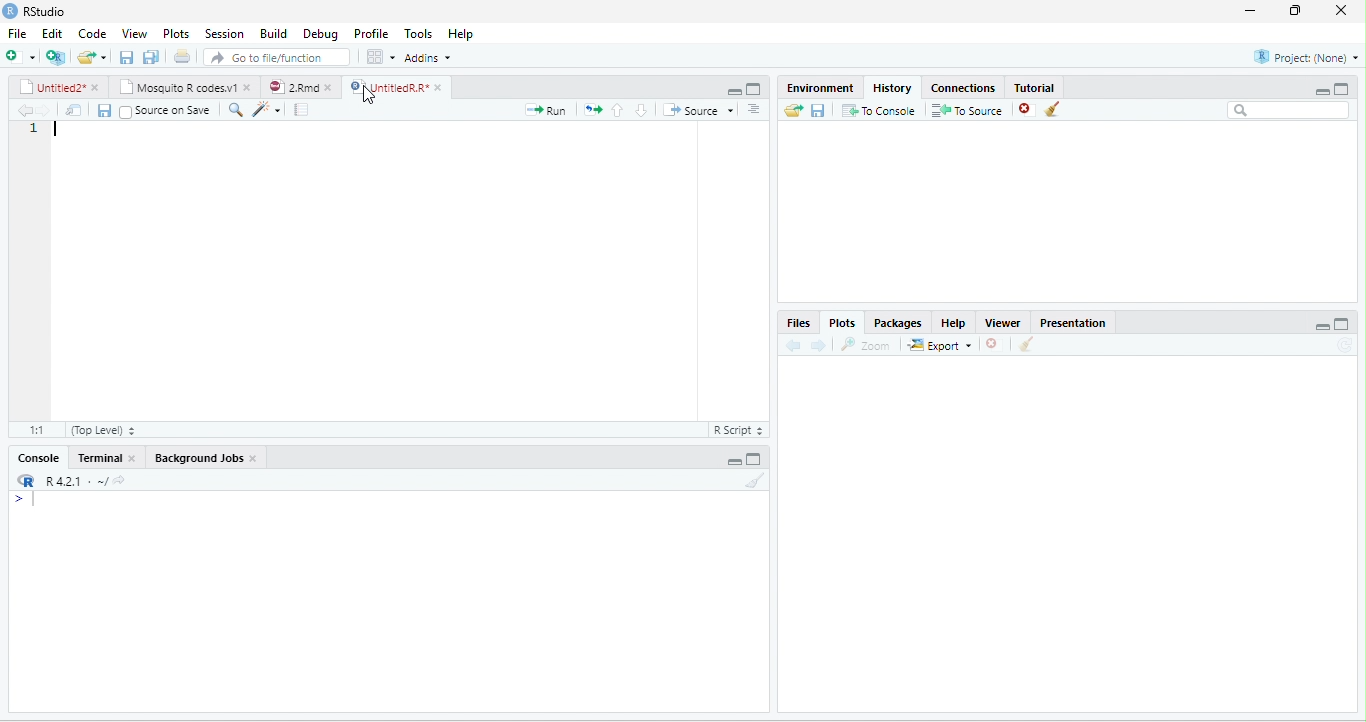  Describe the element at coordinates (48, 12) in the screenshot. I see `RStudio` at that location.